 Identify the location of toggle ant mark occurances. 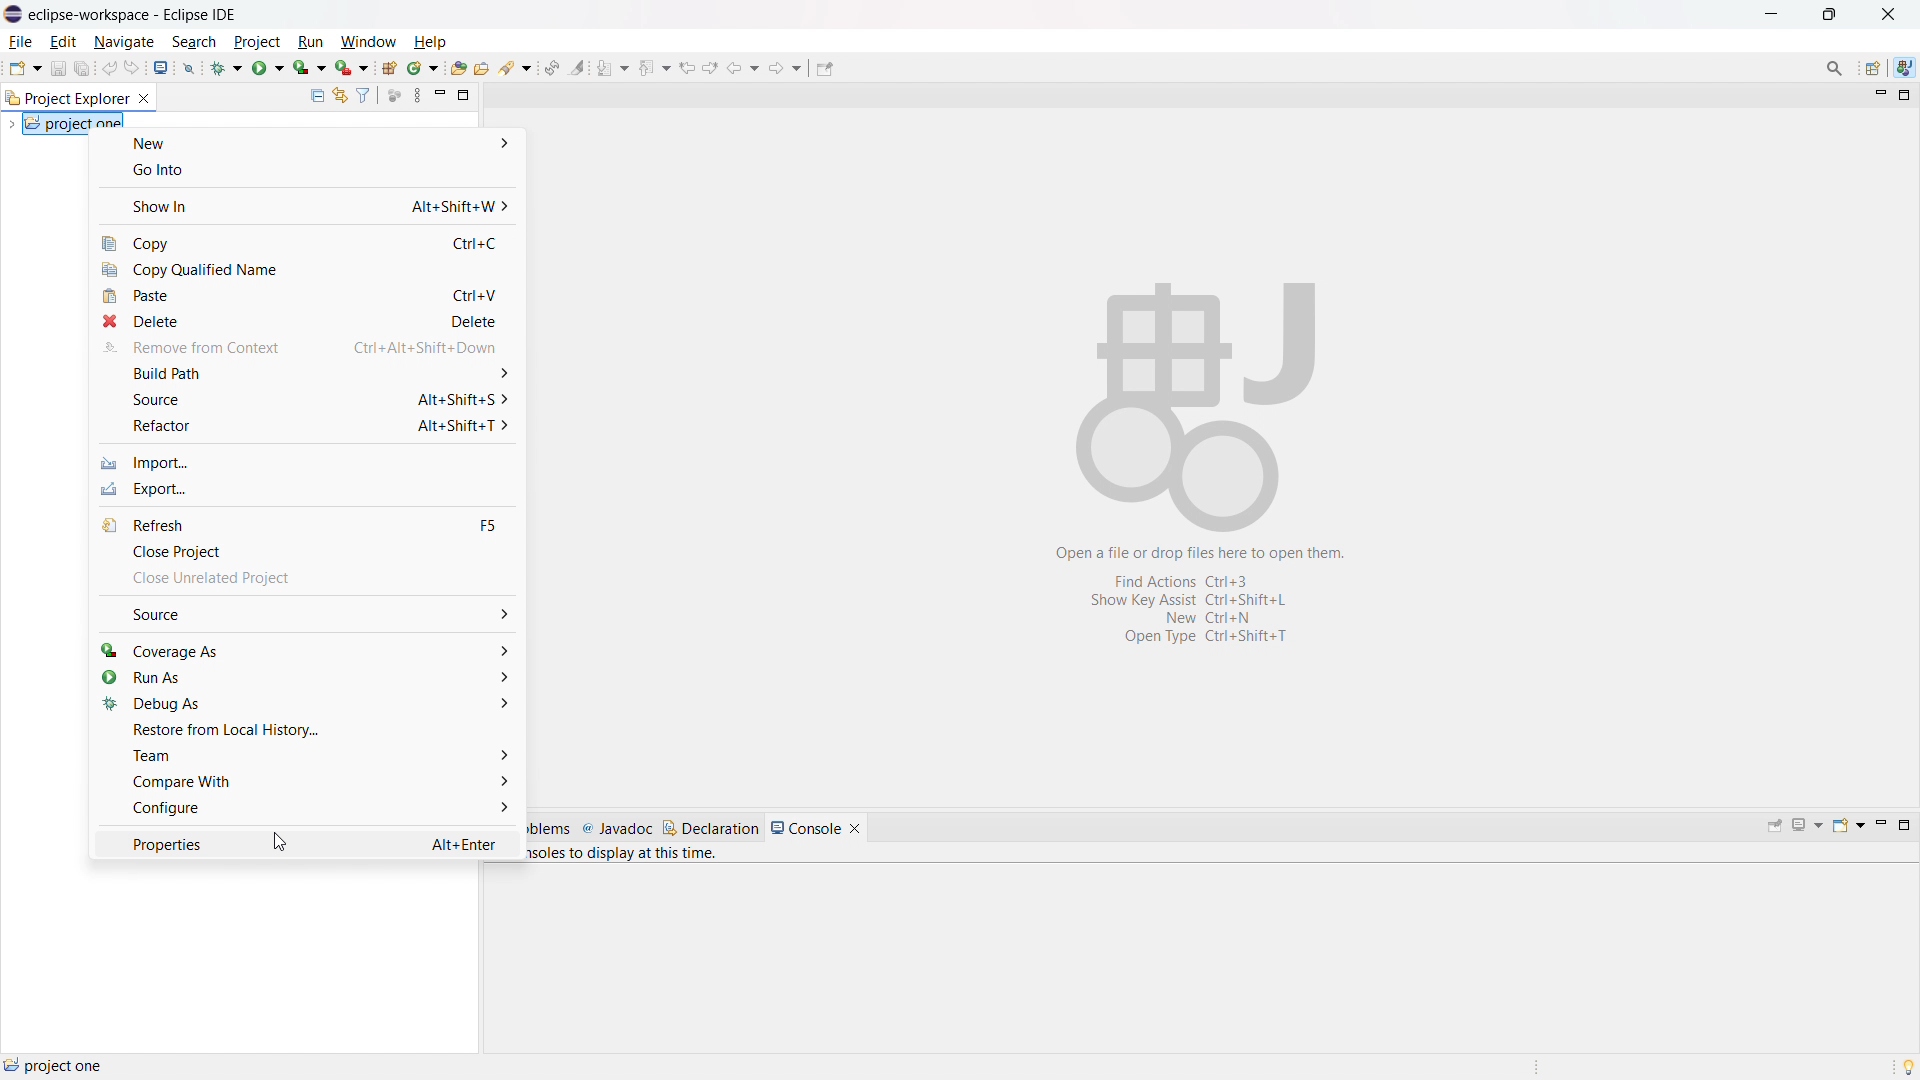
(578, 67).